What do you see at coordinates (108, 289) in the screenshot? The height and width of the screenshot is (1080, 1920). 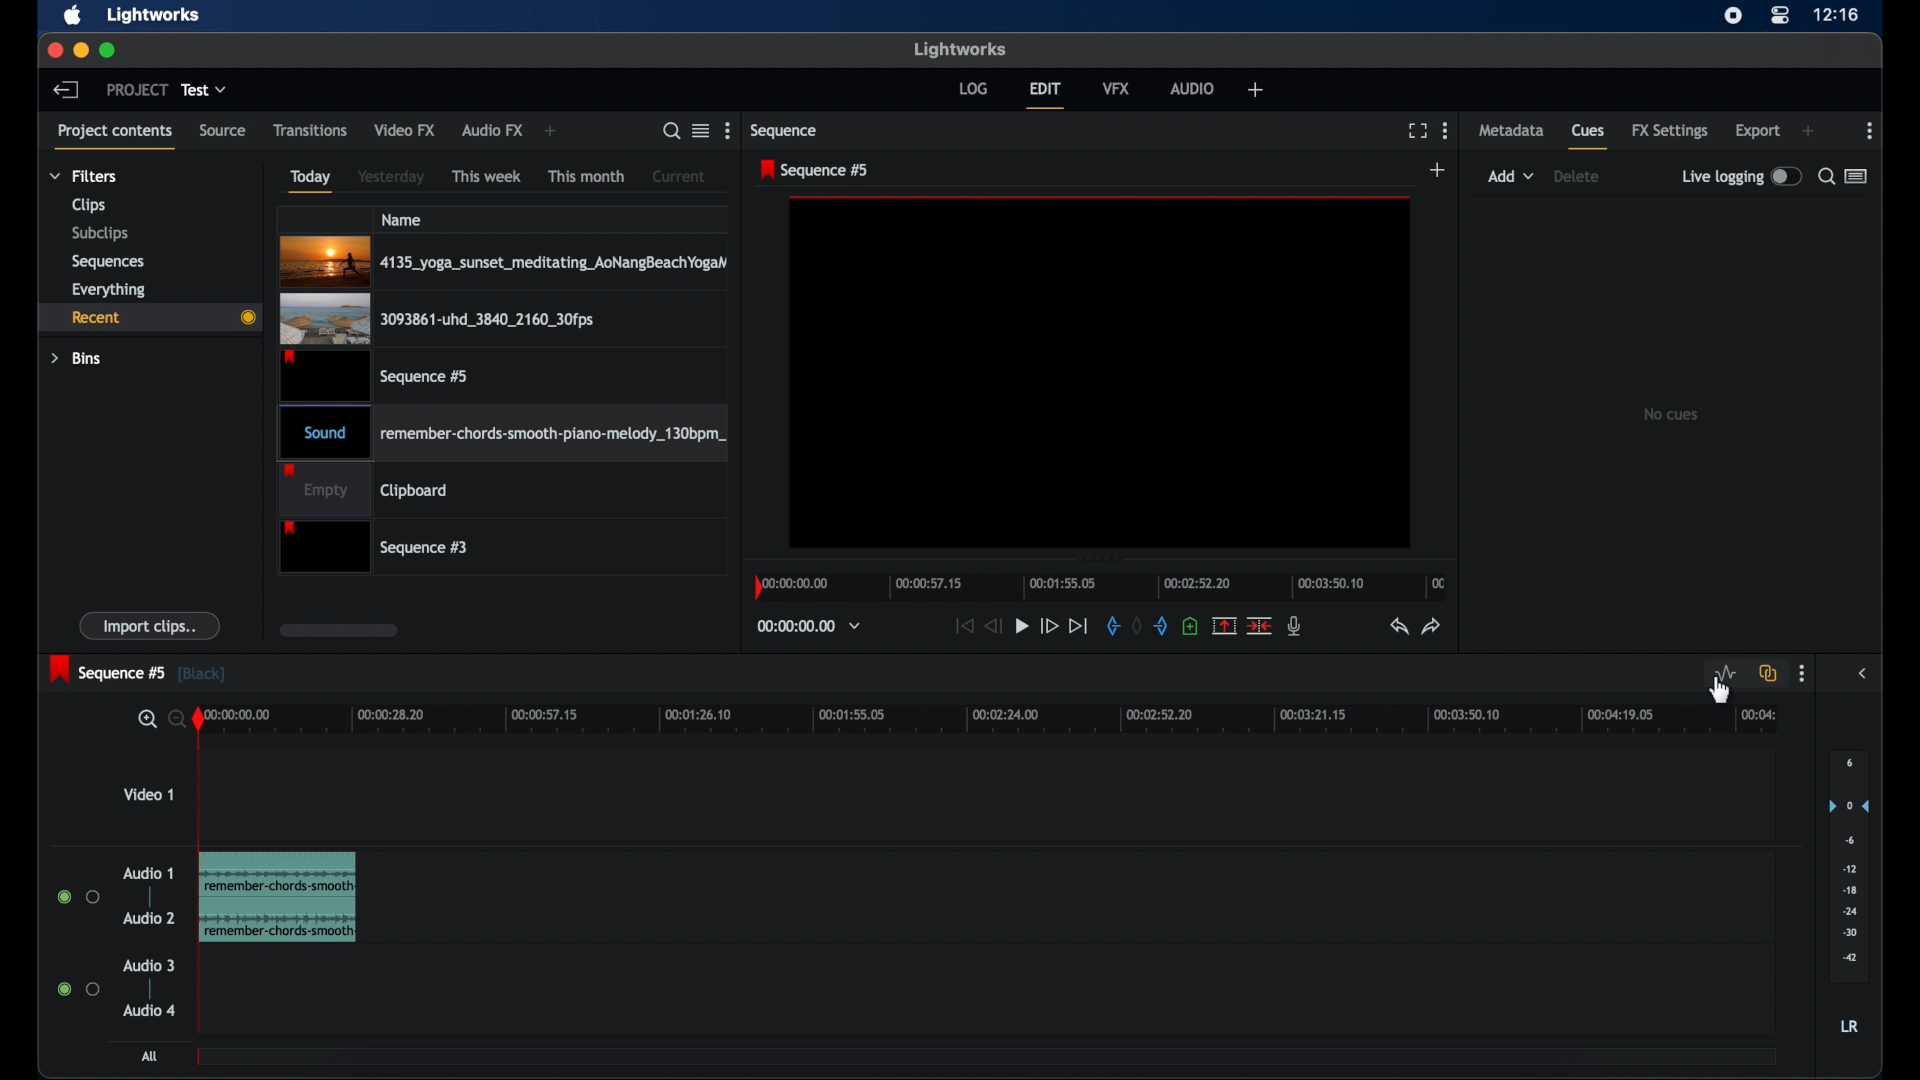 I see `everything` at bounding box center [108, 289].